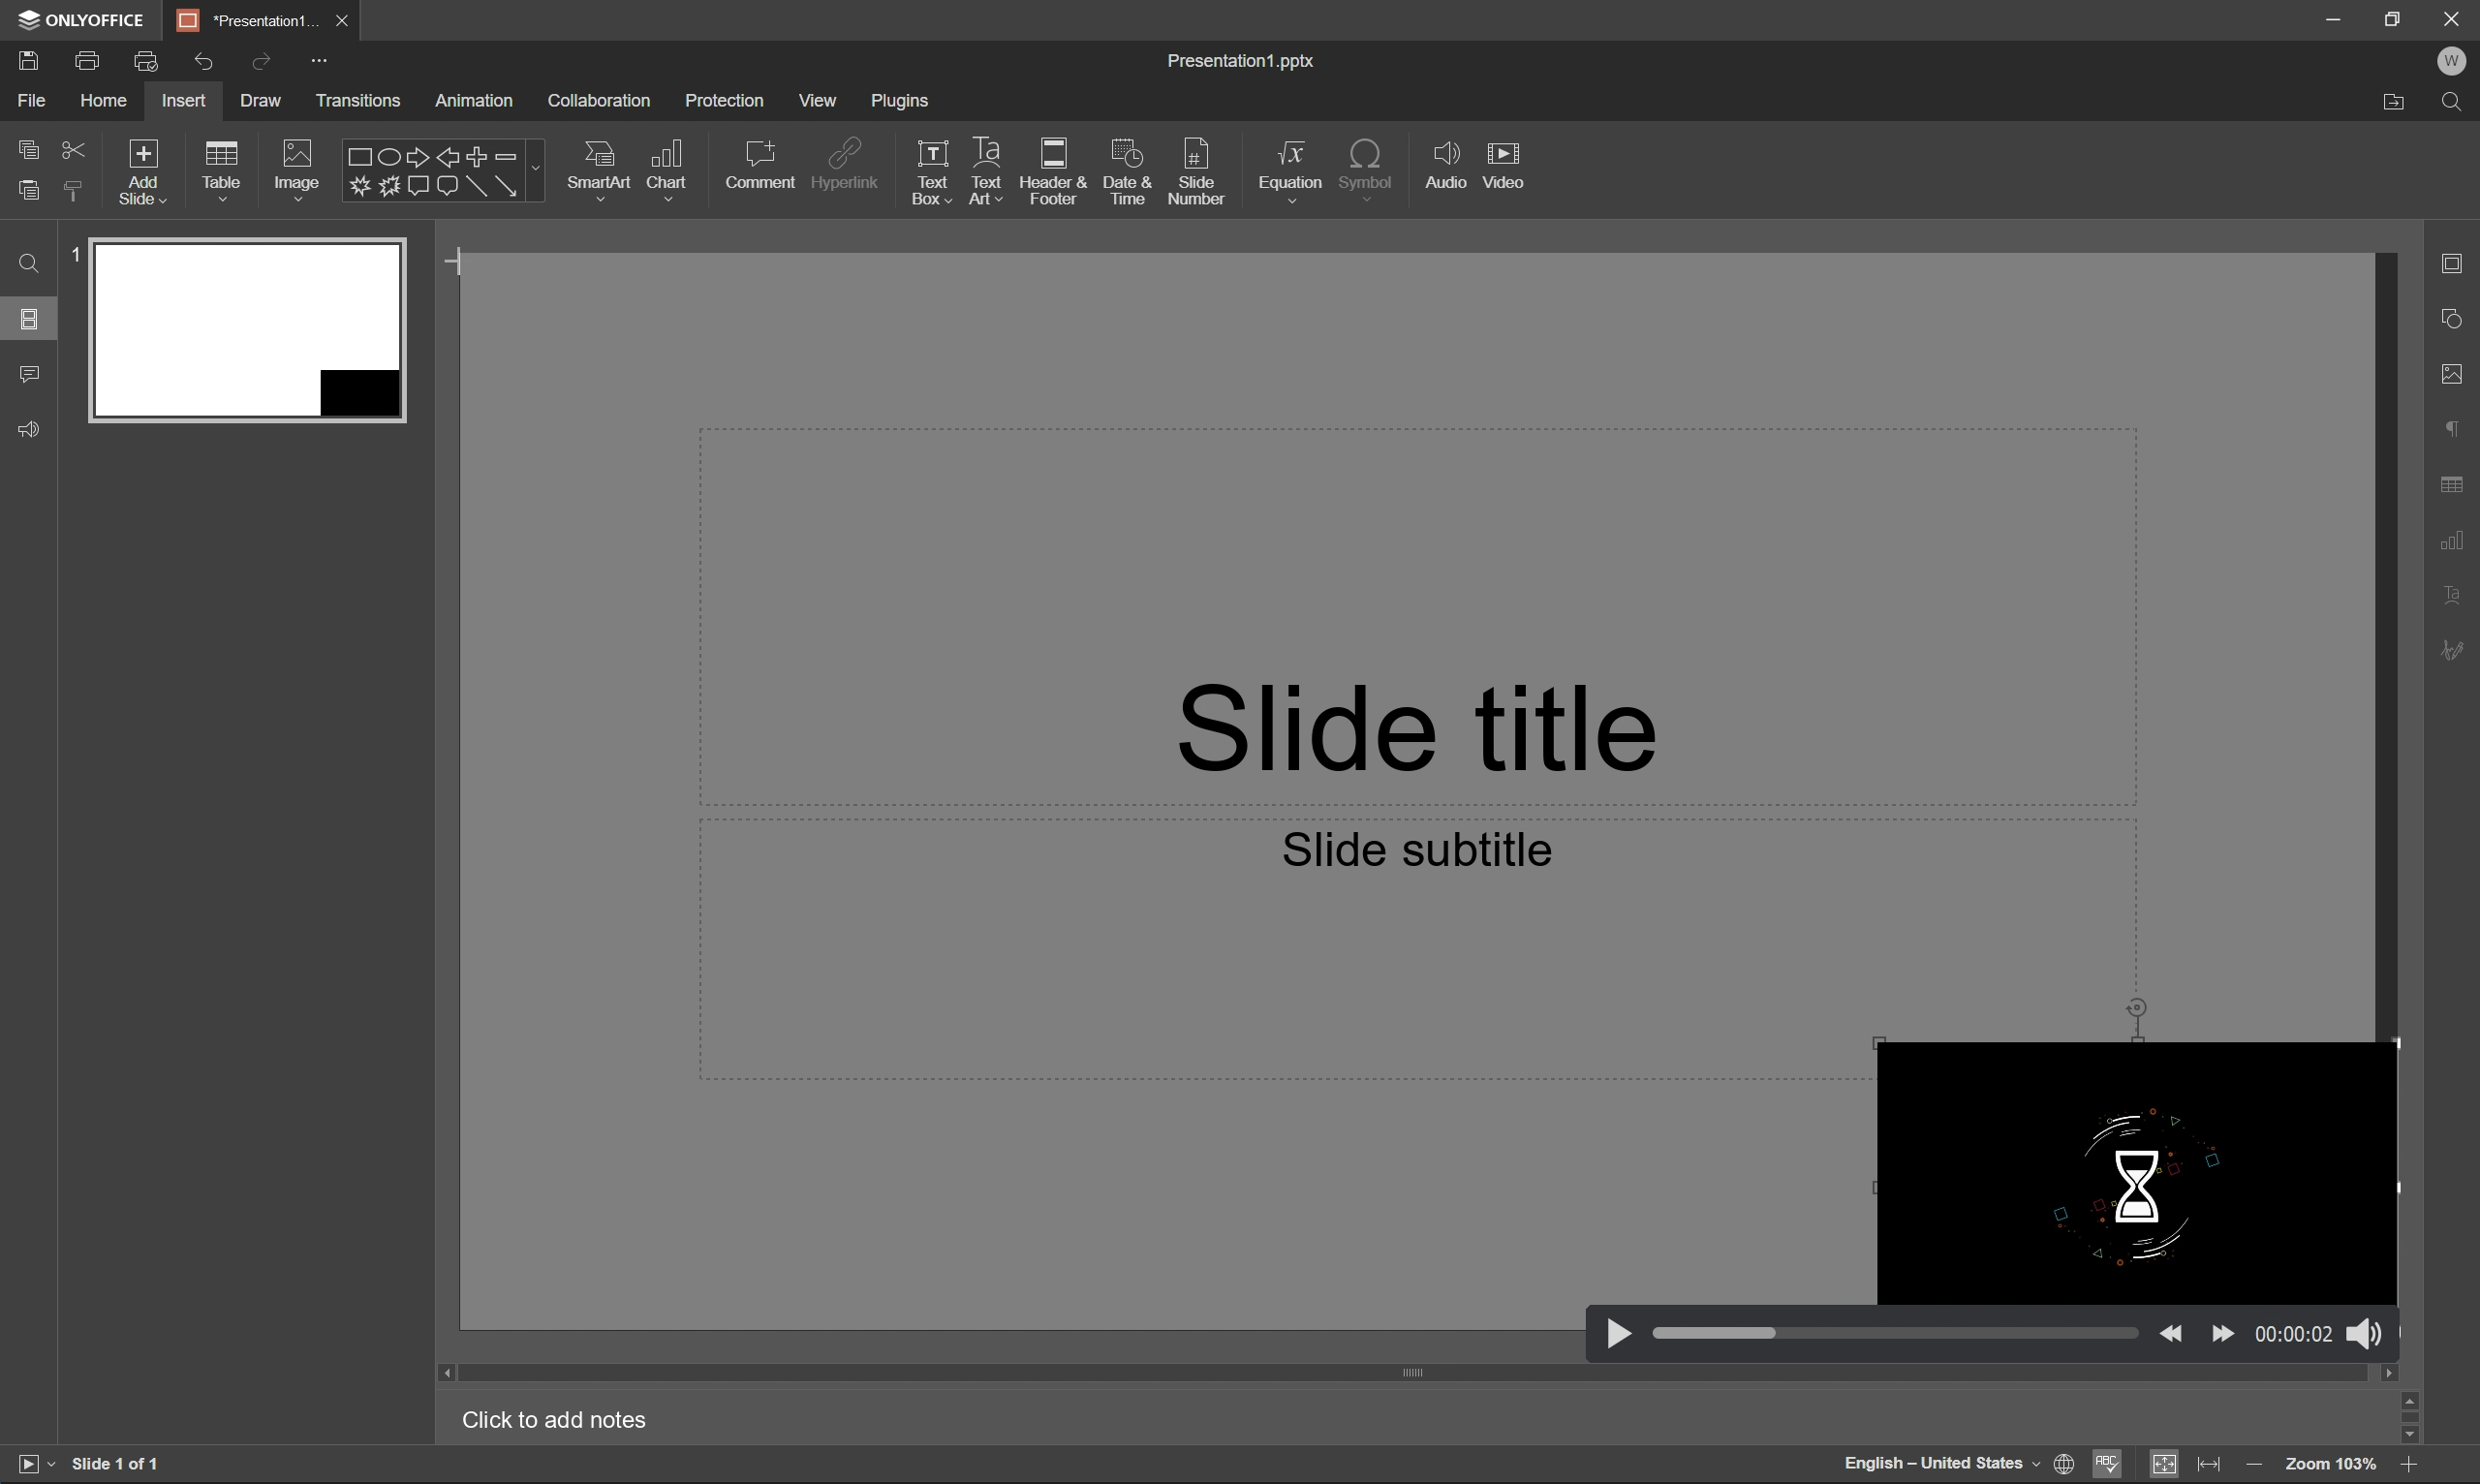 The image size is (2480, 1484). I want to click on customize quick access toolbar, so click(324, 61).